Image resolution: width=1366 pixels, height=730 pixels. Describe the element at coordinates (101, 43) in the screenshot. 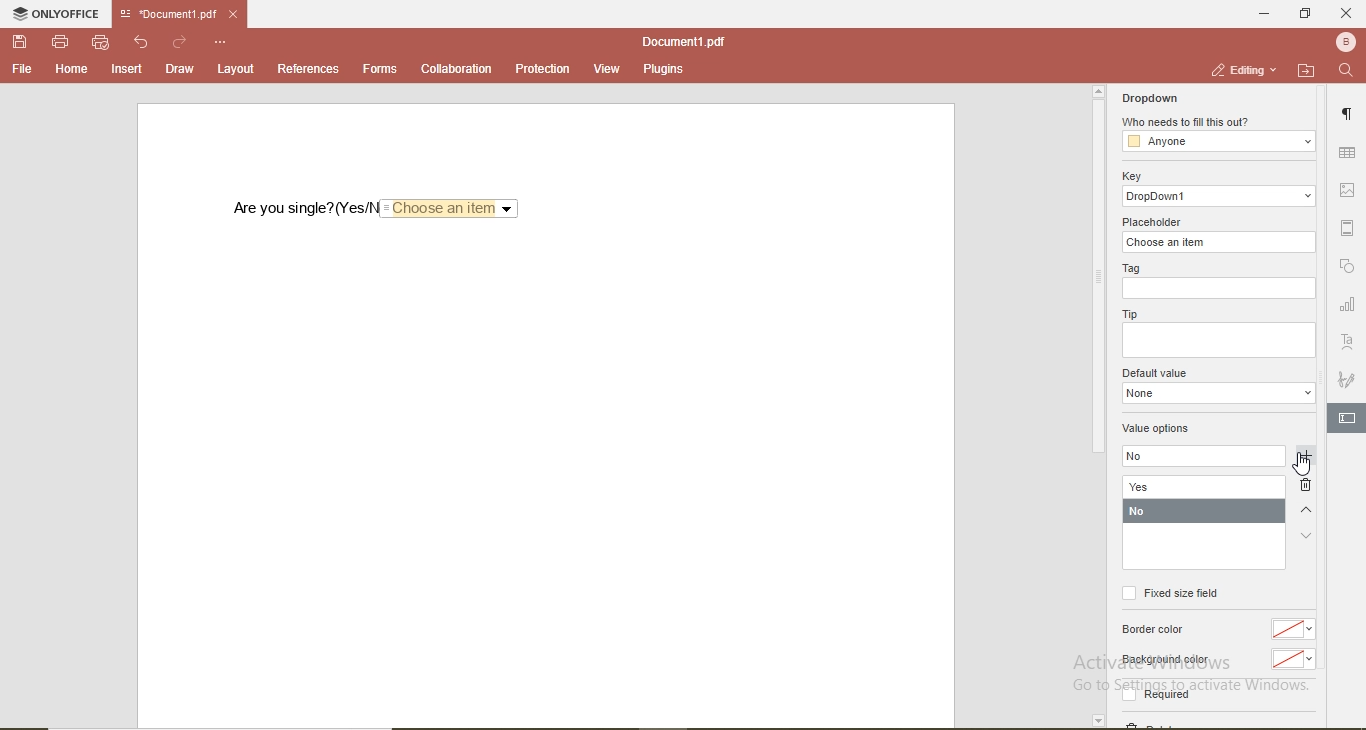

I see `quick print` at that location.